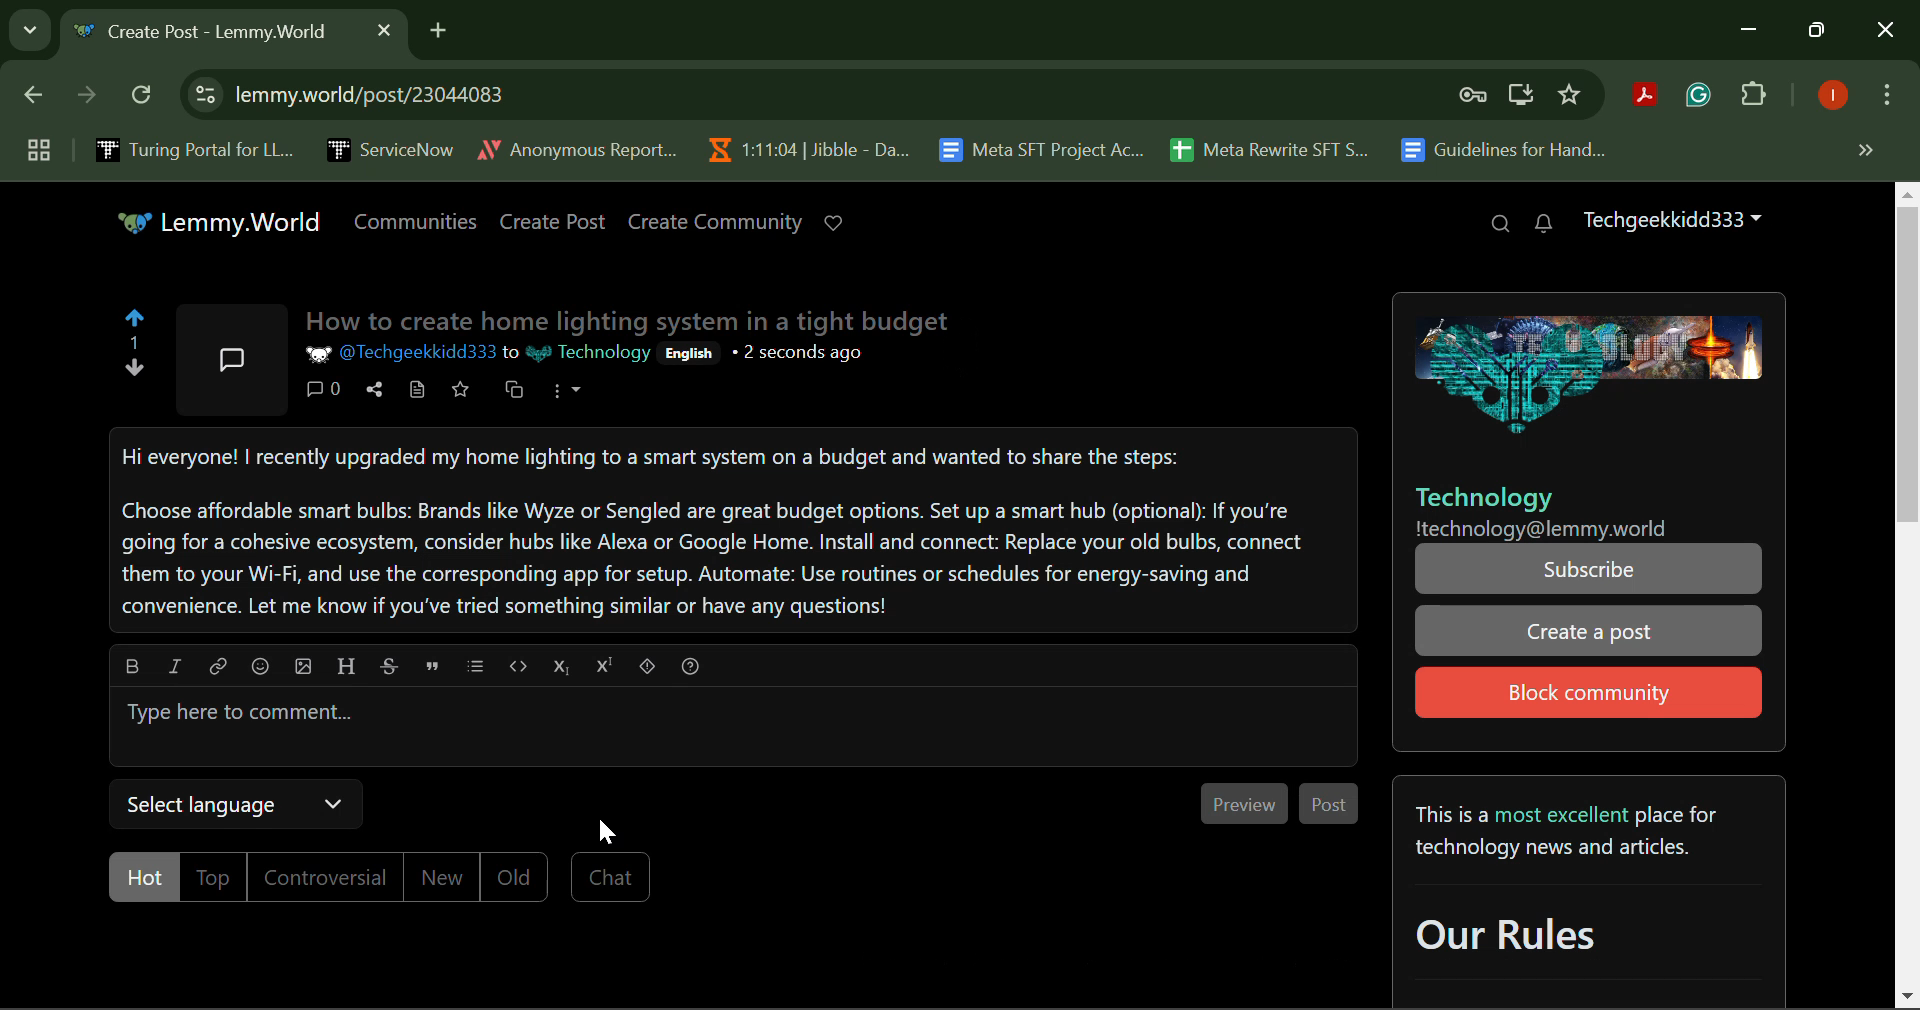 The image size is (1920, 1010). Describe the element at coordinates (1586, 693) in the screenshot. I see `Block Community Button` at that location.